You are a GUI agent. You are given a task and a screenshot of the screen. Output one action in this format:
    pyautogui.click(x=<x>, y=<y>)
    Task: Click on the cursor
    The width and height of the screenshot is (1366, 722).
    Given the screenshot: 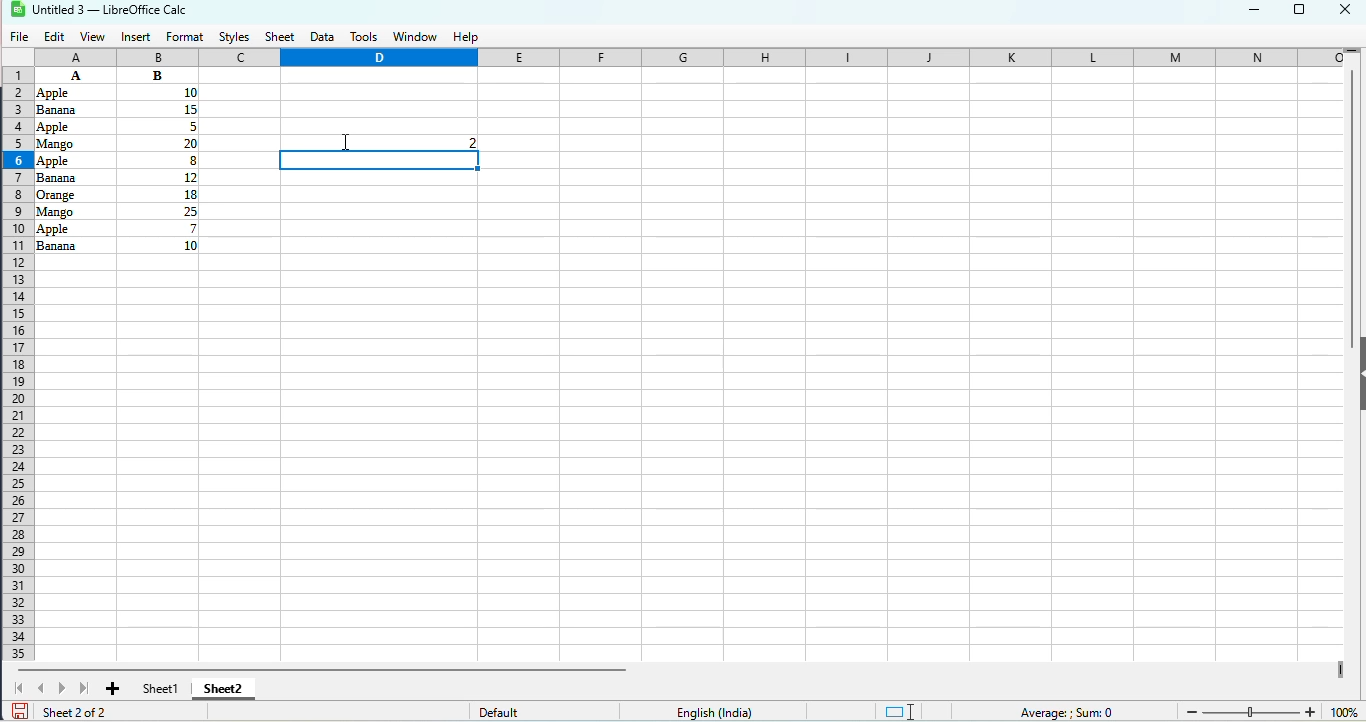 What is the action you would take?
    pyautogui.click(x=346, y=142)
    